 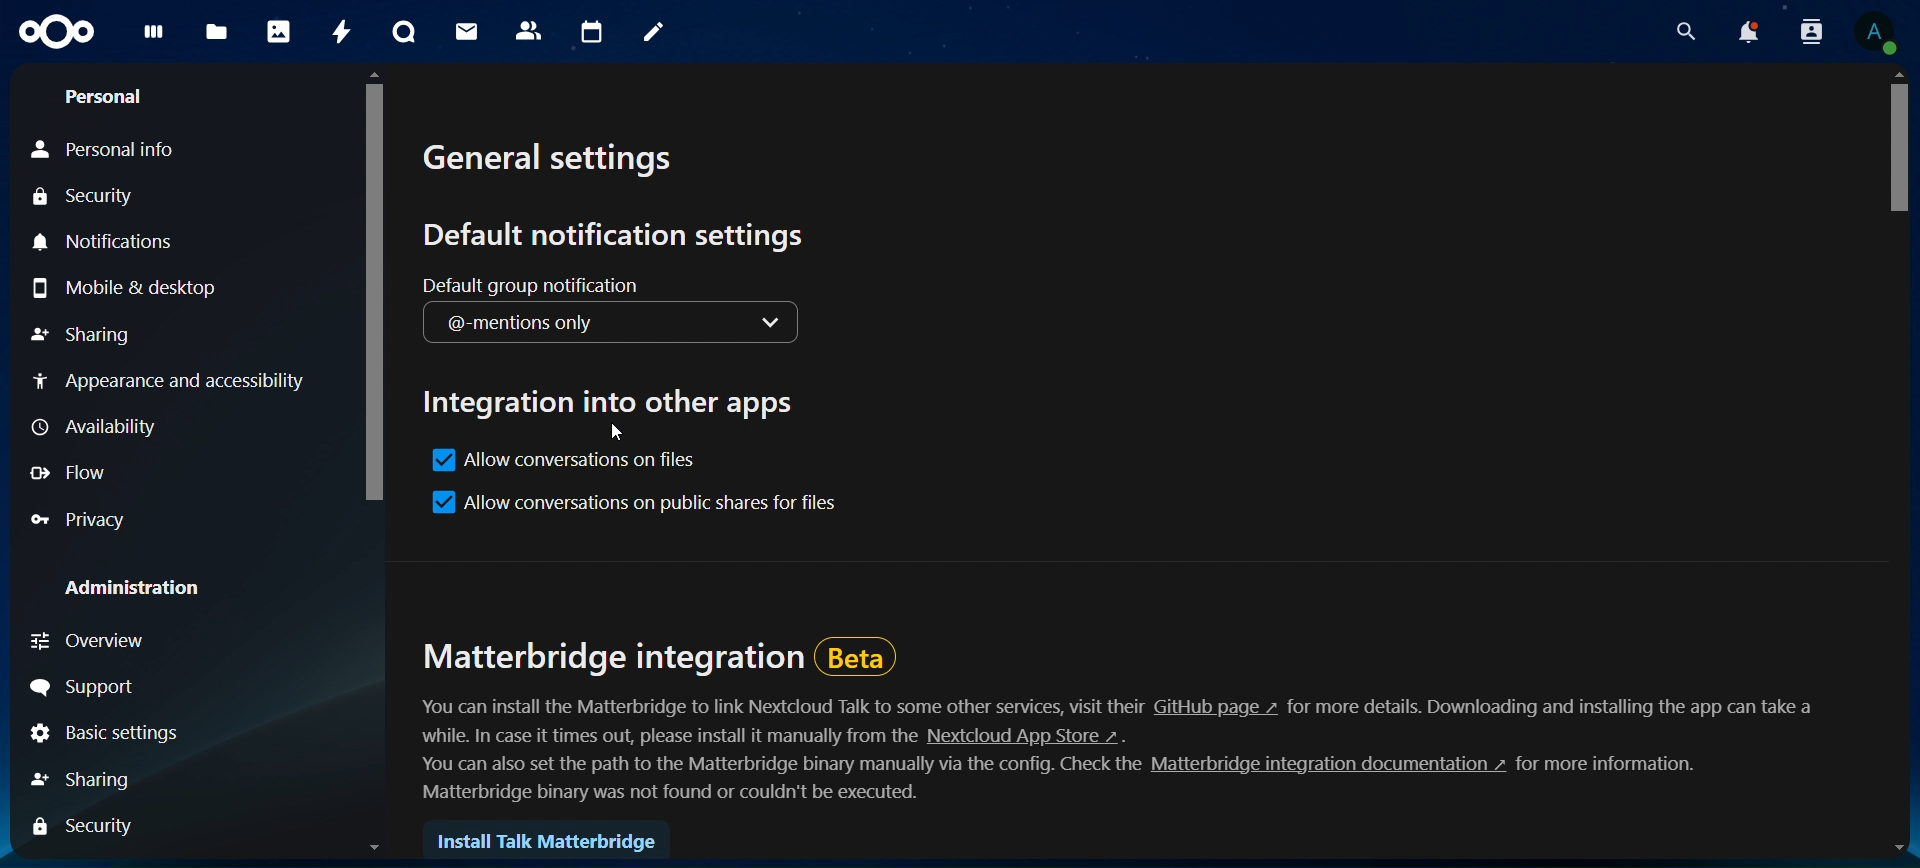 I want to click on availability, so click(x=94, y=429).